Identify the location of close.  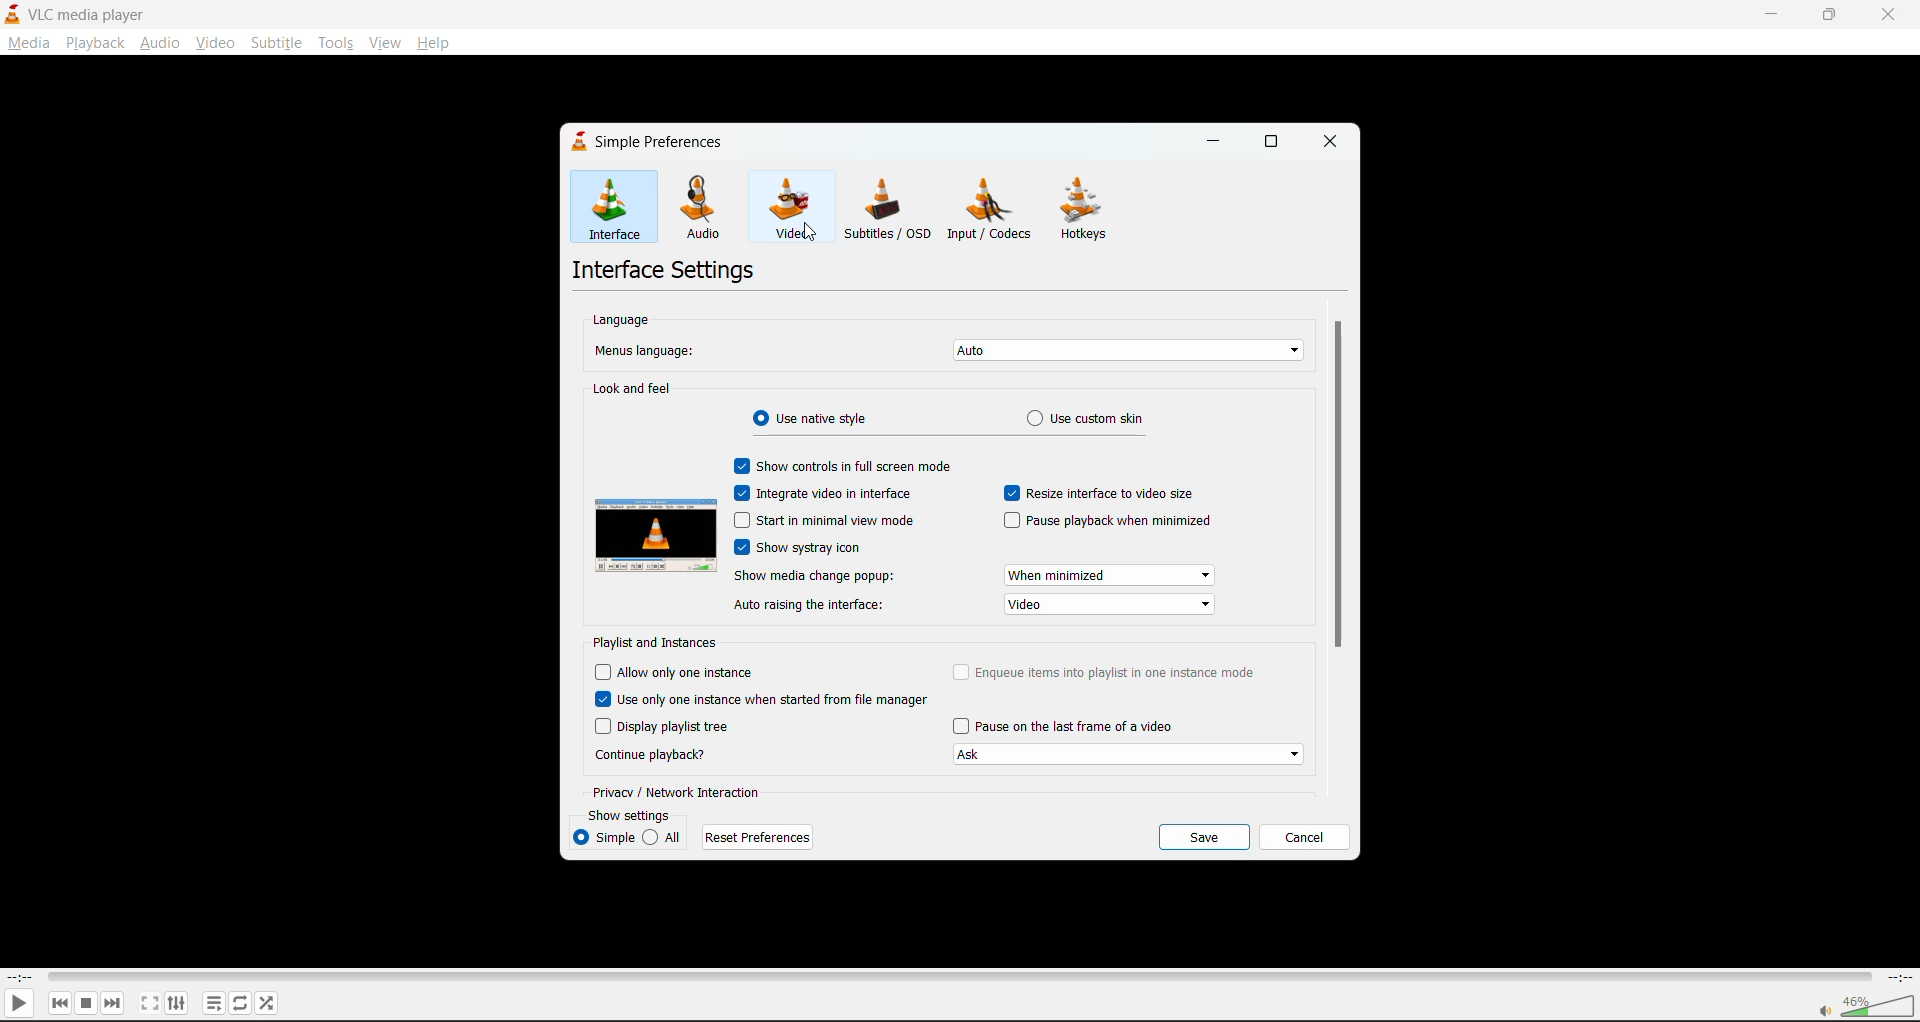
(1332, 143).